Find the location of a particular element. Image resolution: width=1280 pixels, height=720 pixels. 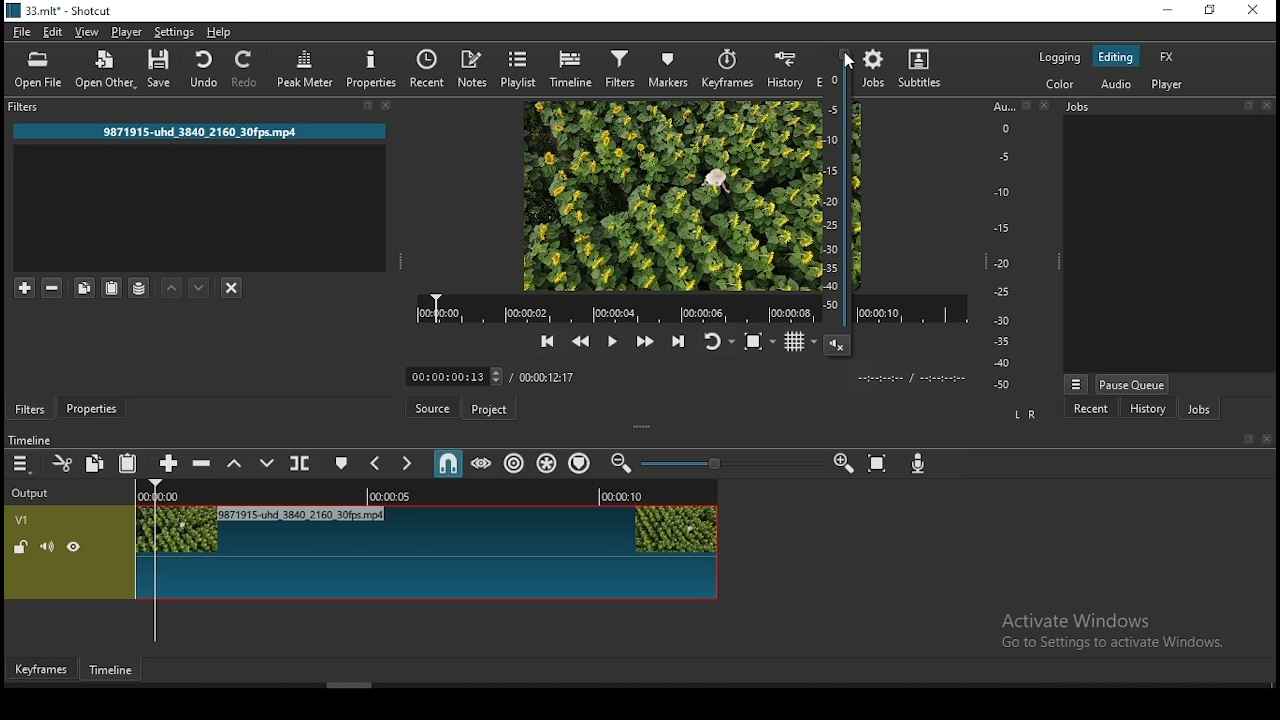

bookmark is located at coordinates (364, 105).